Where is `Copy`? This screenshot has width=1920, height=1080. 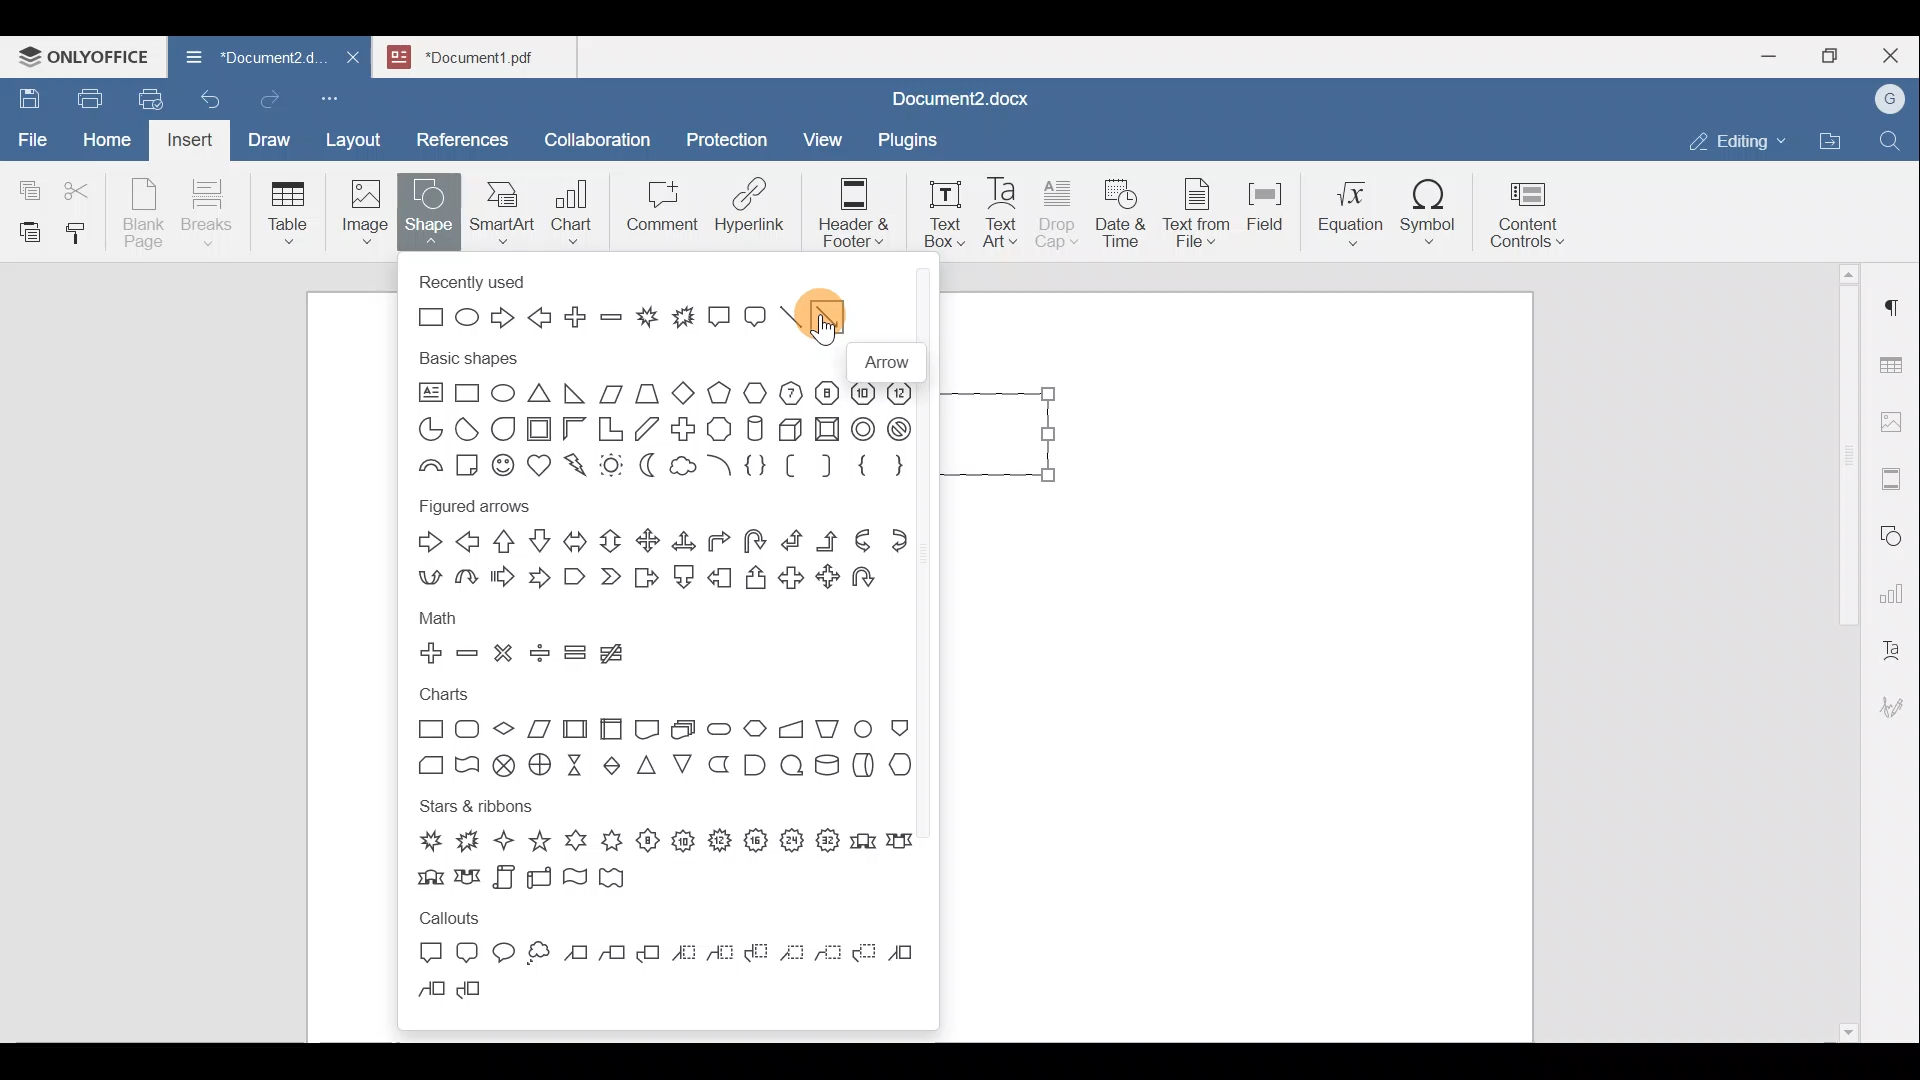
Copy is located at coordinates (26, 184).